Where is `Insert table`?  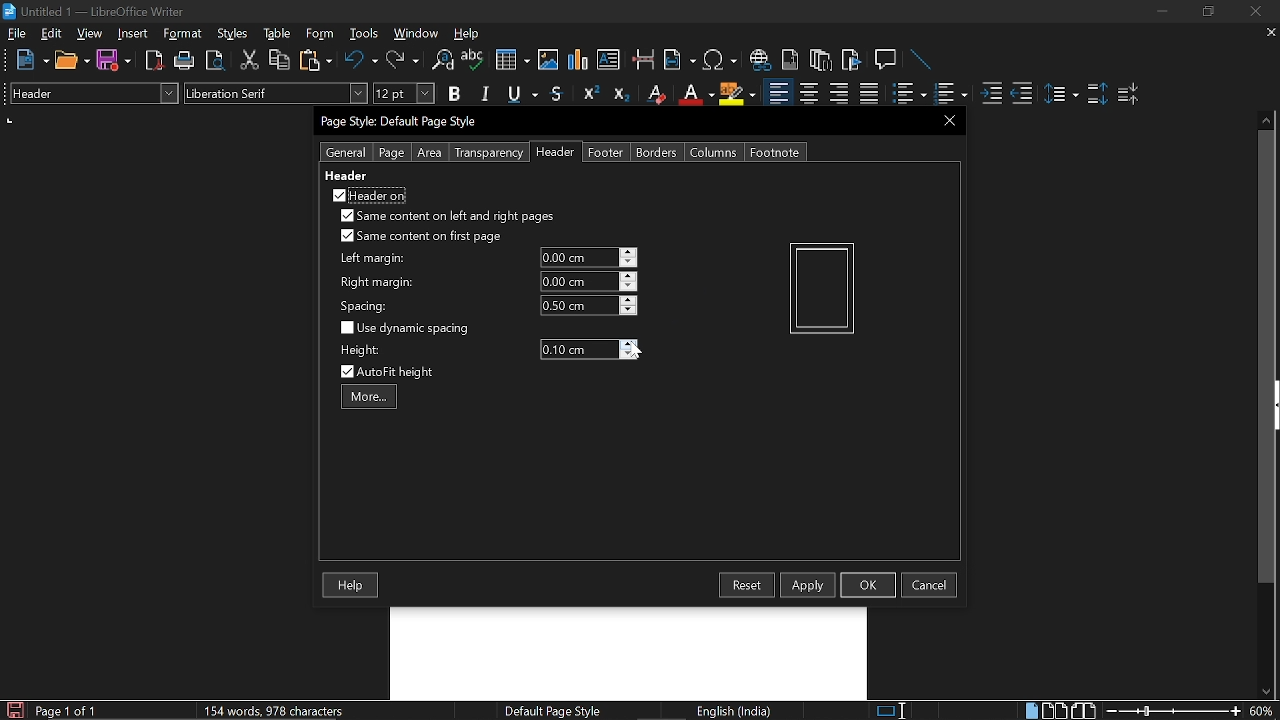 Insert table is located at coordinates (511, 61).